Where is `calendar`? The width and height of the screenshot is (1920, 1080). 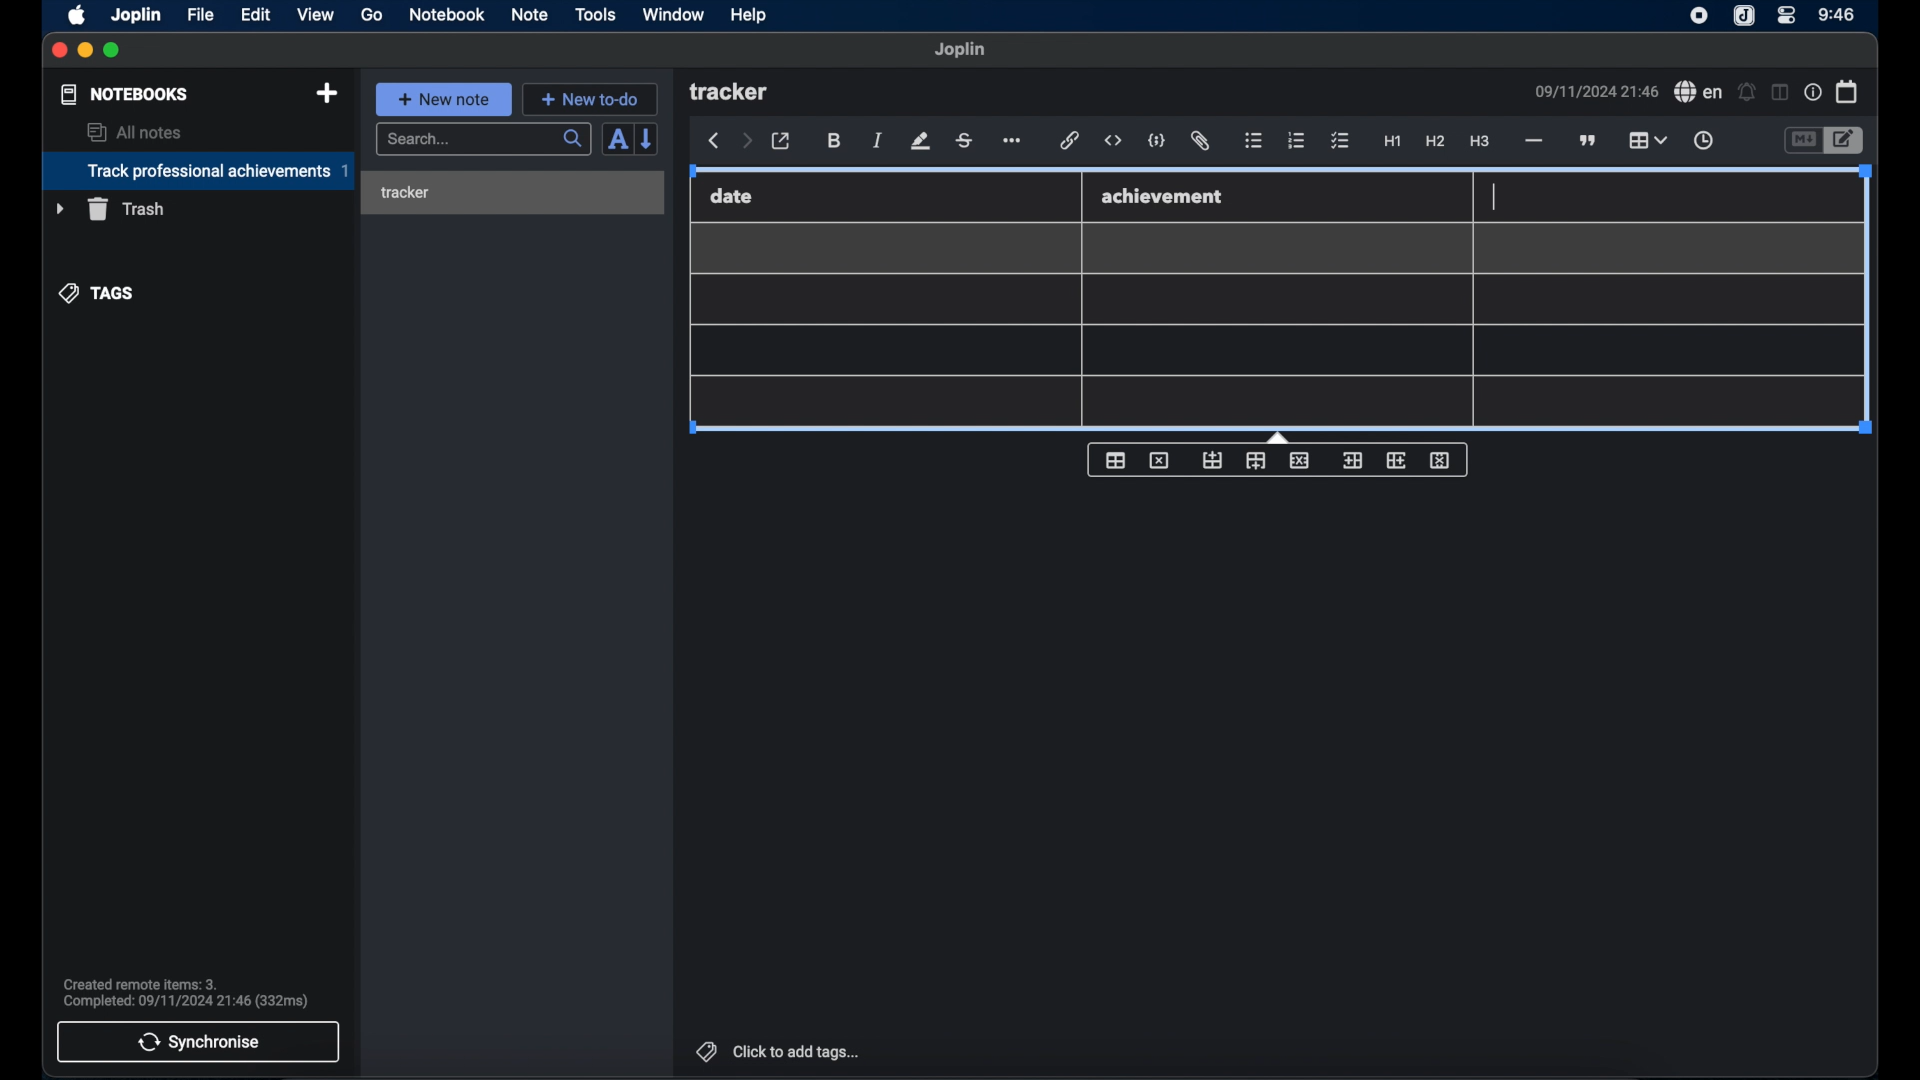
calendar is located at coordinates (1847, 91).